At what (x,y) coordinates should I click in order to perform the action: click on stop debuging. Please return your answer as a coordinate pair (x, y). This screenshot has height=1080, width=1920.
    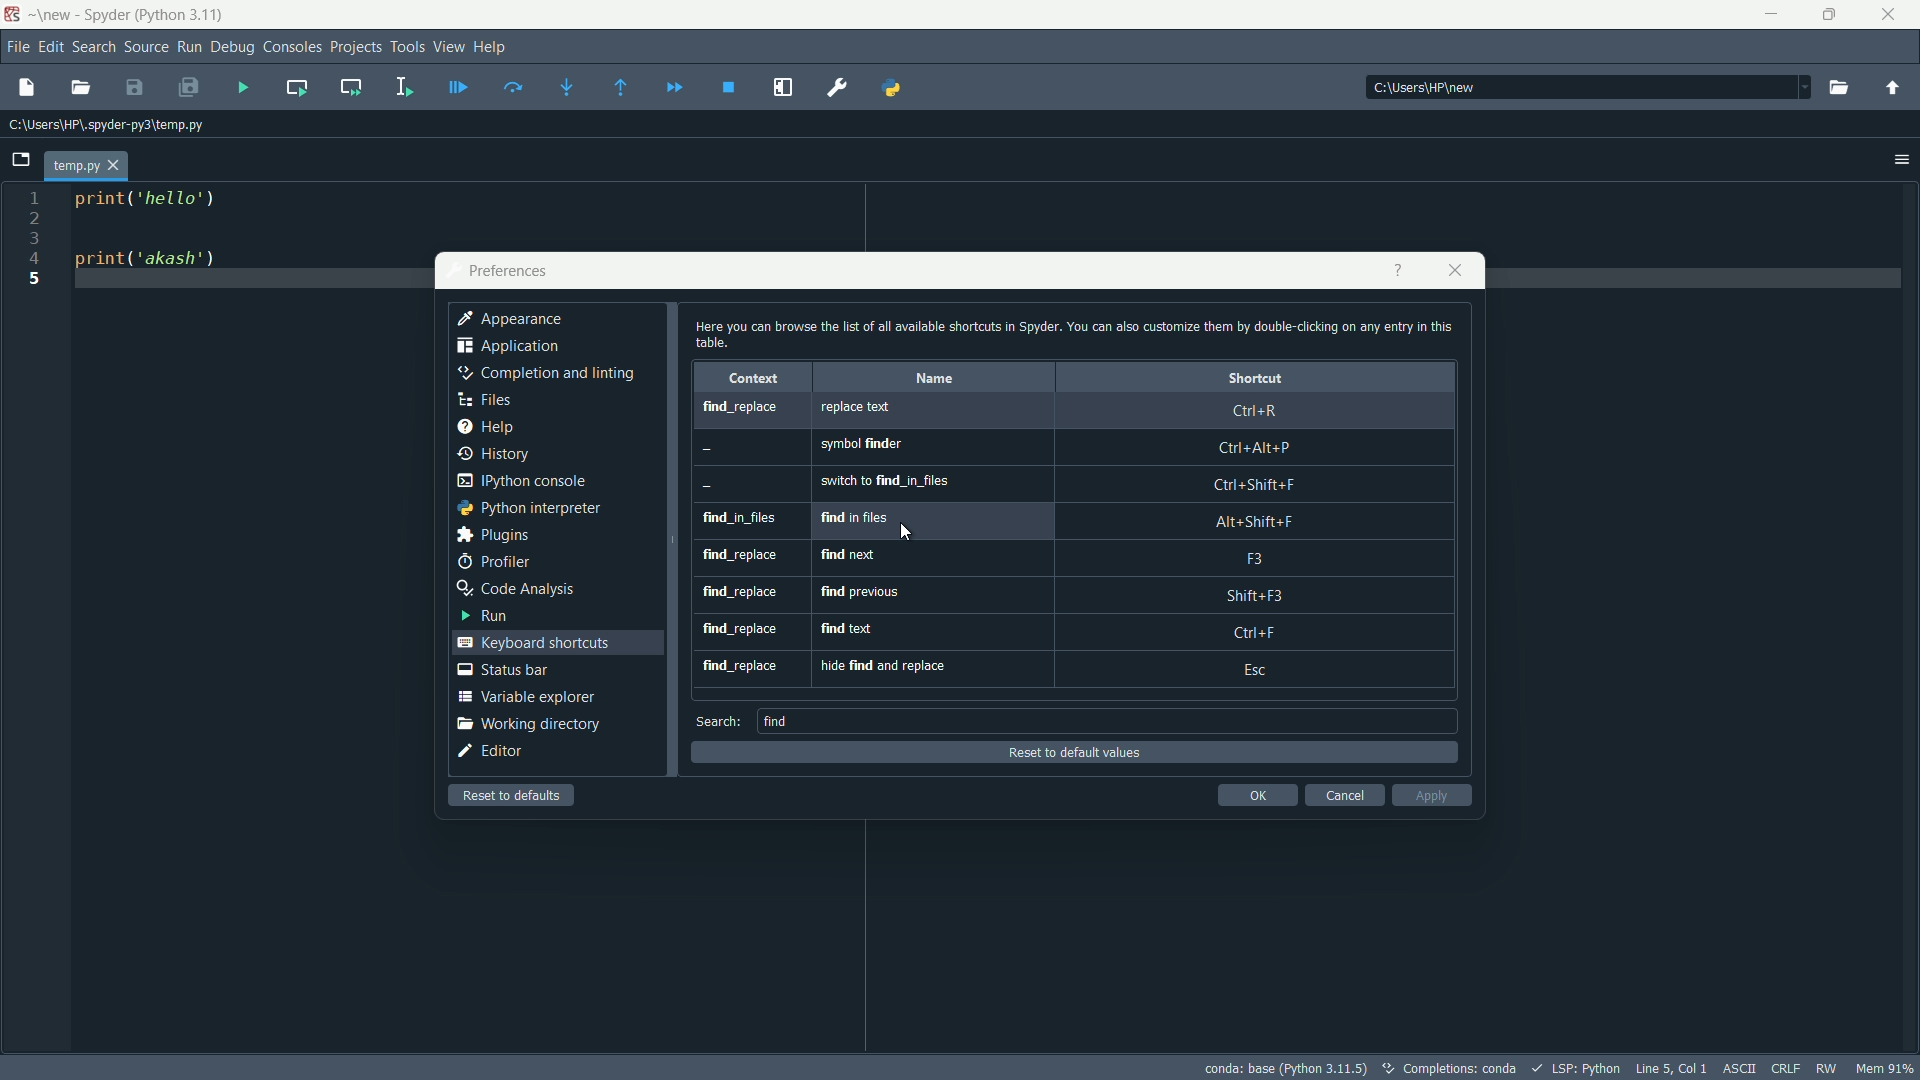
    Looking at the image, I should click on (728, 89).